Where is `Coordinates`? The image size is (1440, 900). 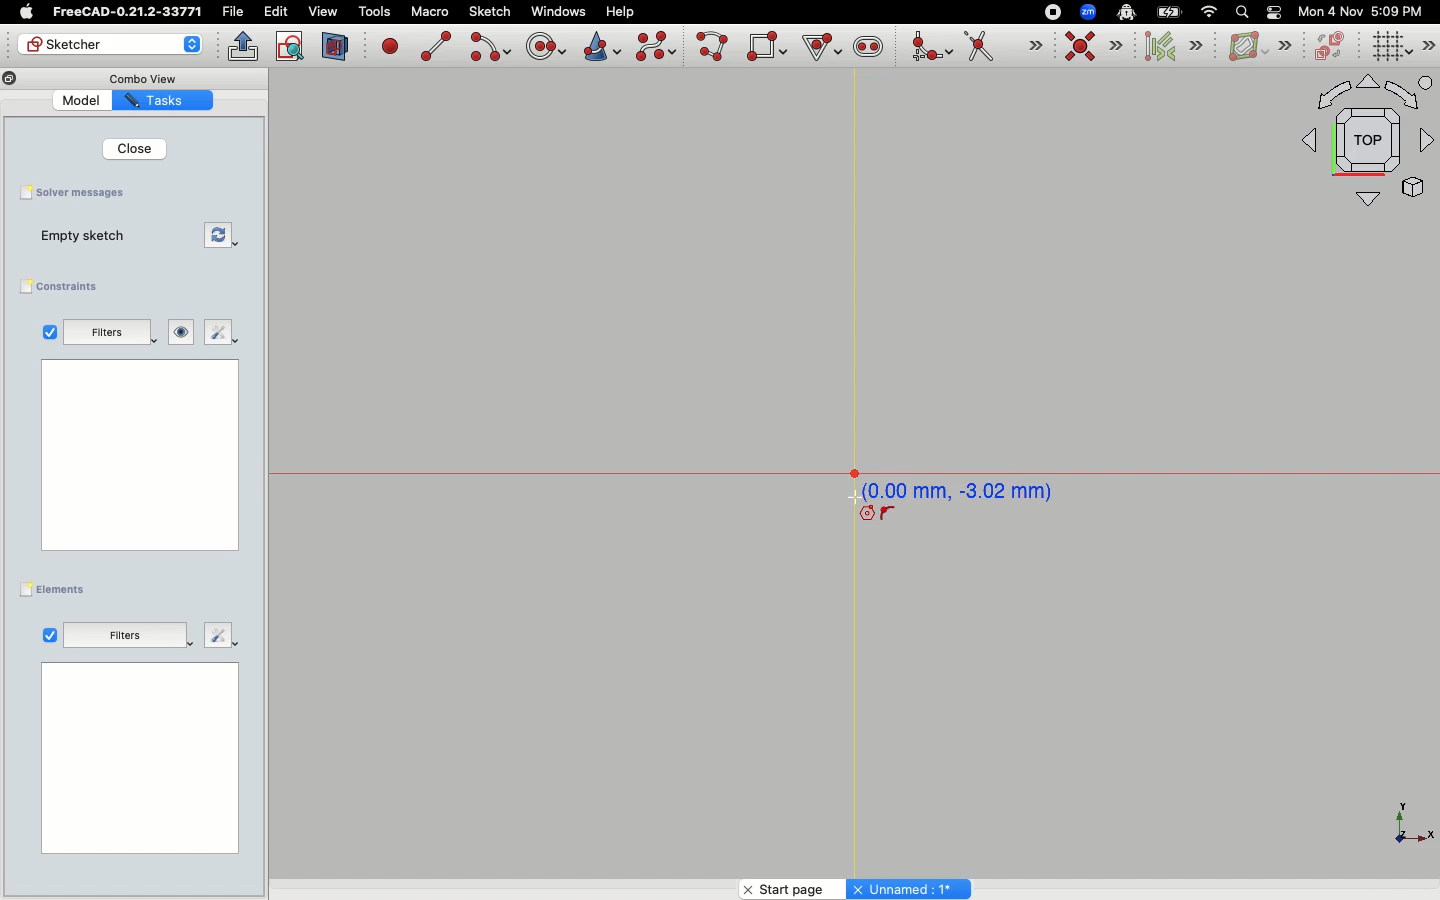
Coordinates is located at coordinates (968, 490).